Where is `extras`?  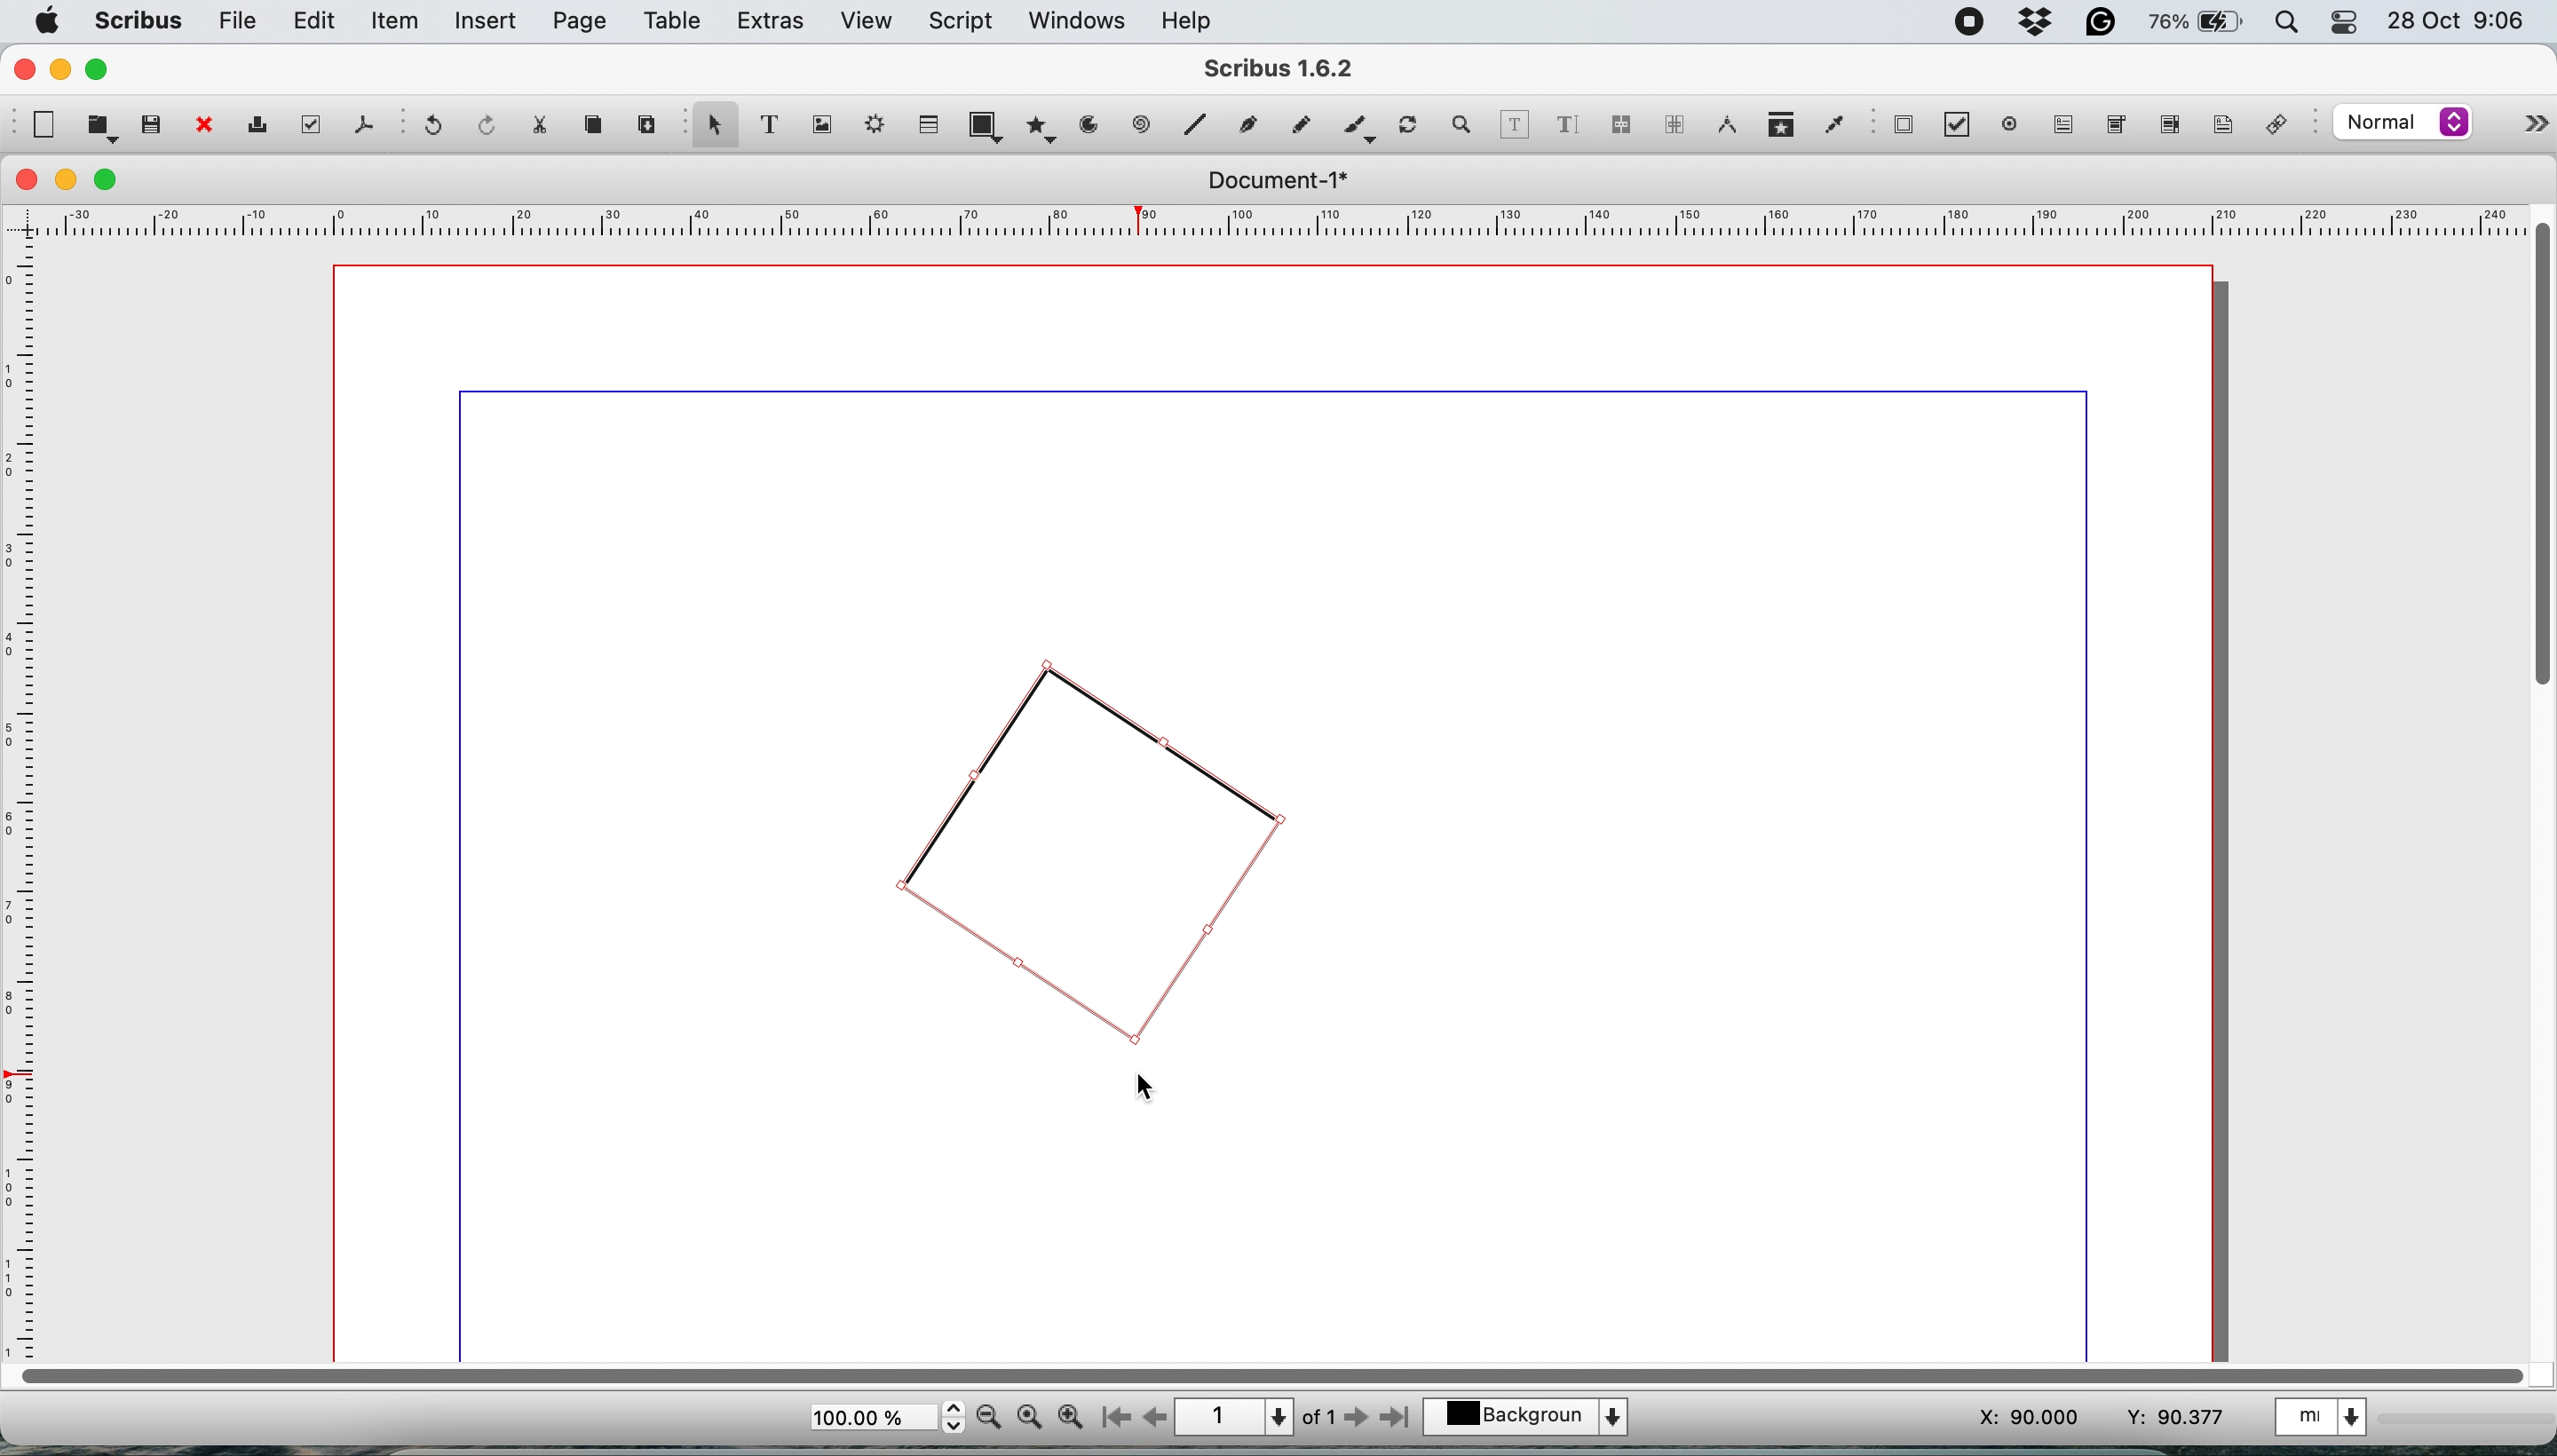
extras is located at coordinates (771, 23).